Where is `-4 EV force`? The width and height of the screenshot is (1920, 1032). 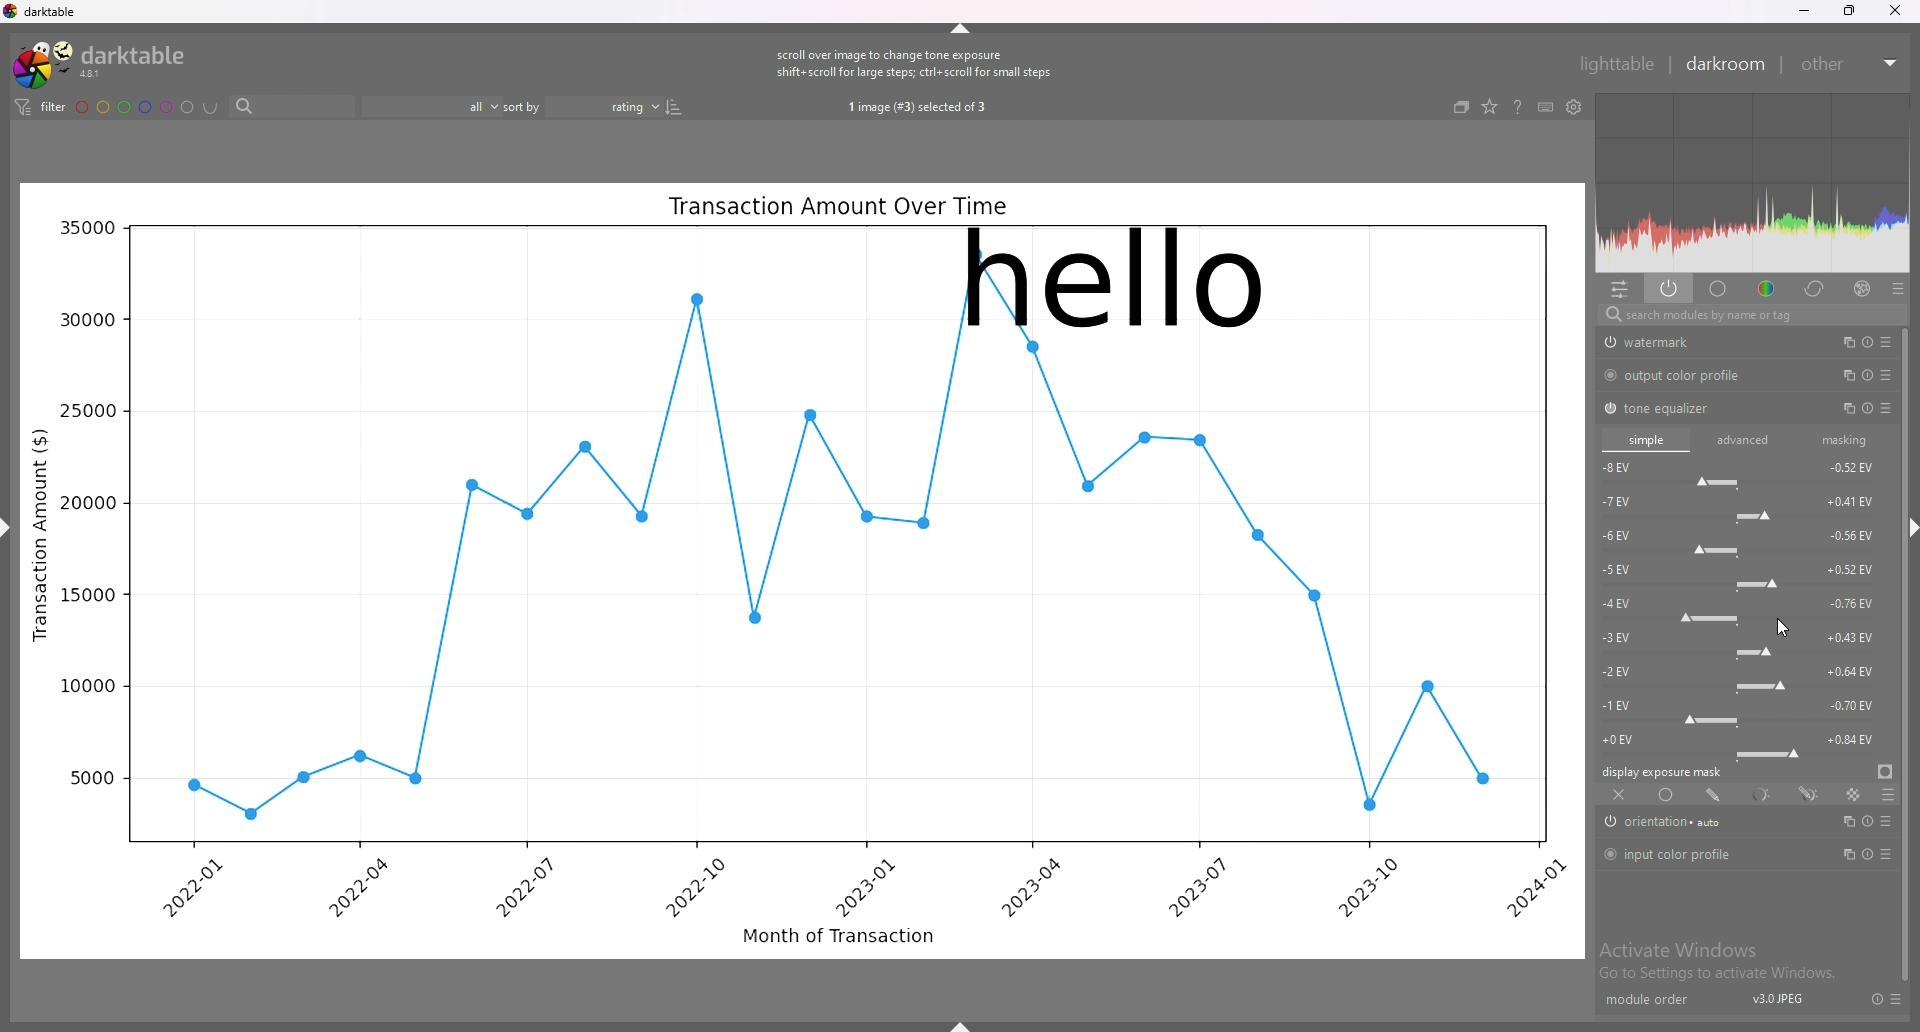
-4 EV force is located at coordinates (1742, 609).